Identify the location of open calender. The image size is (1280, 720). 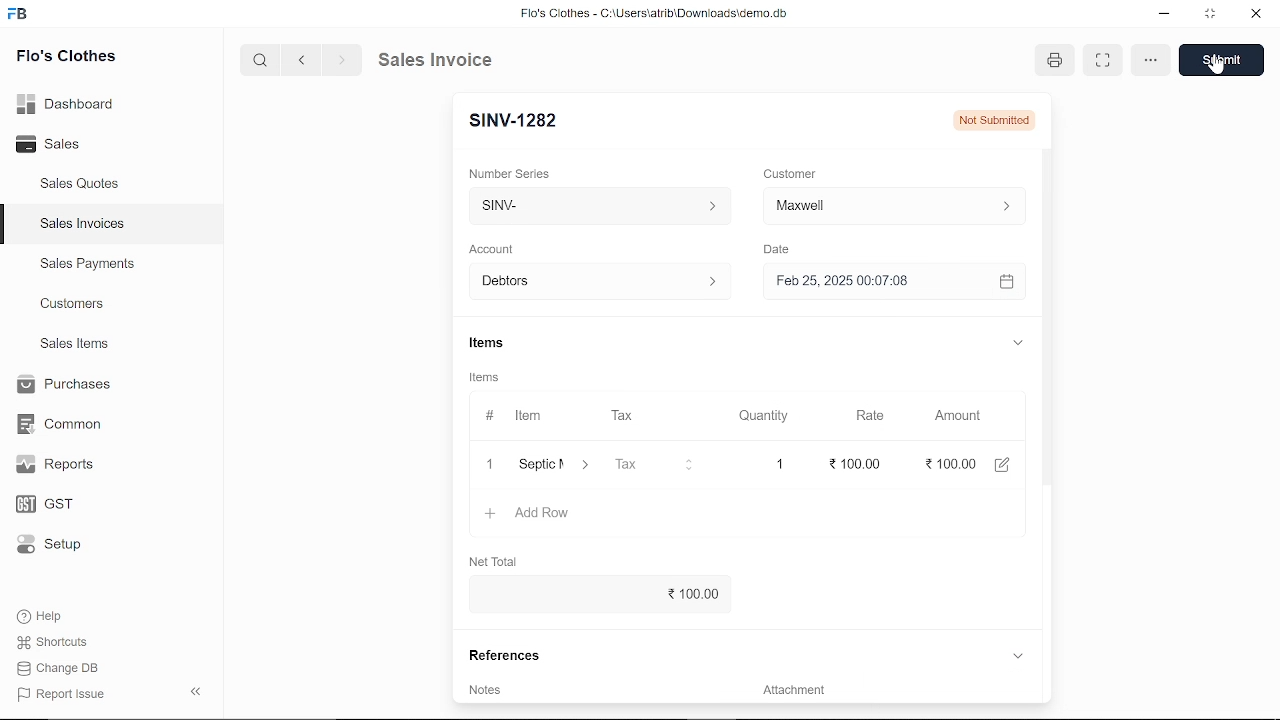
(1006, 282).